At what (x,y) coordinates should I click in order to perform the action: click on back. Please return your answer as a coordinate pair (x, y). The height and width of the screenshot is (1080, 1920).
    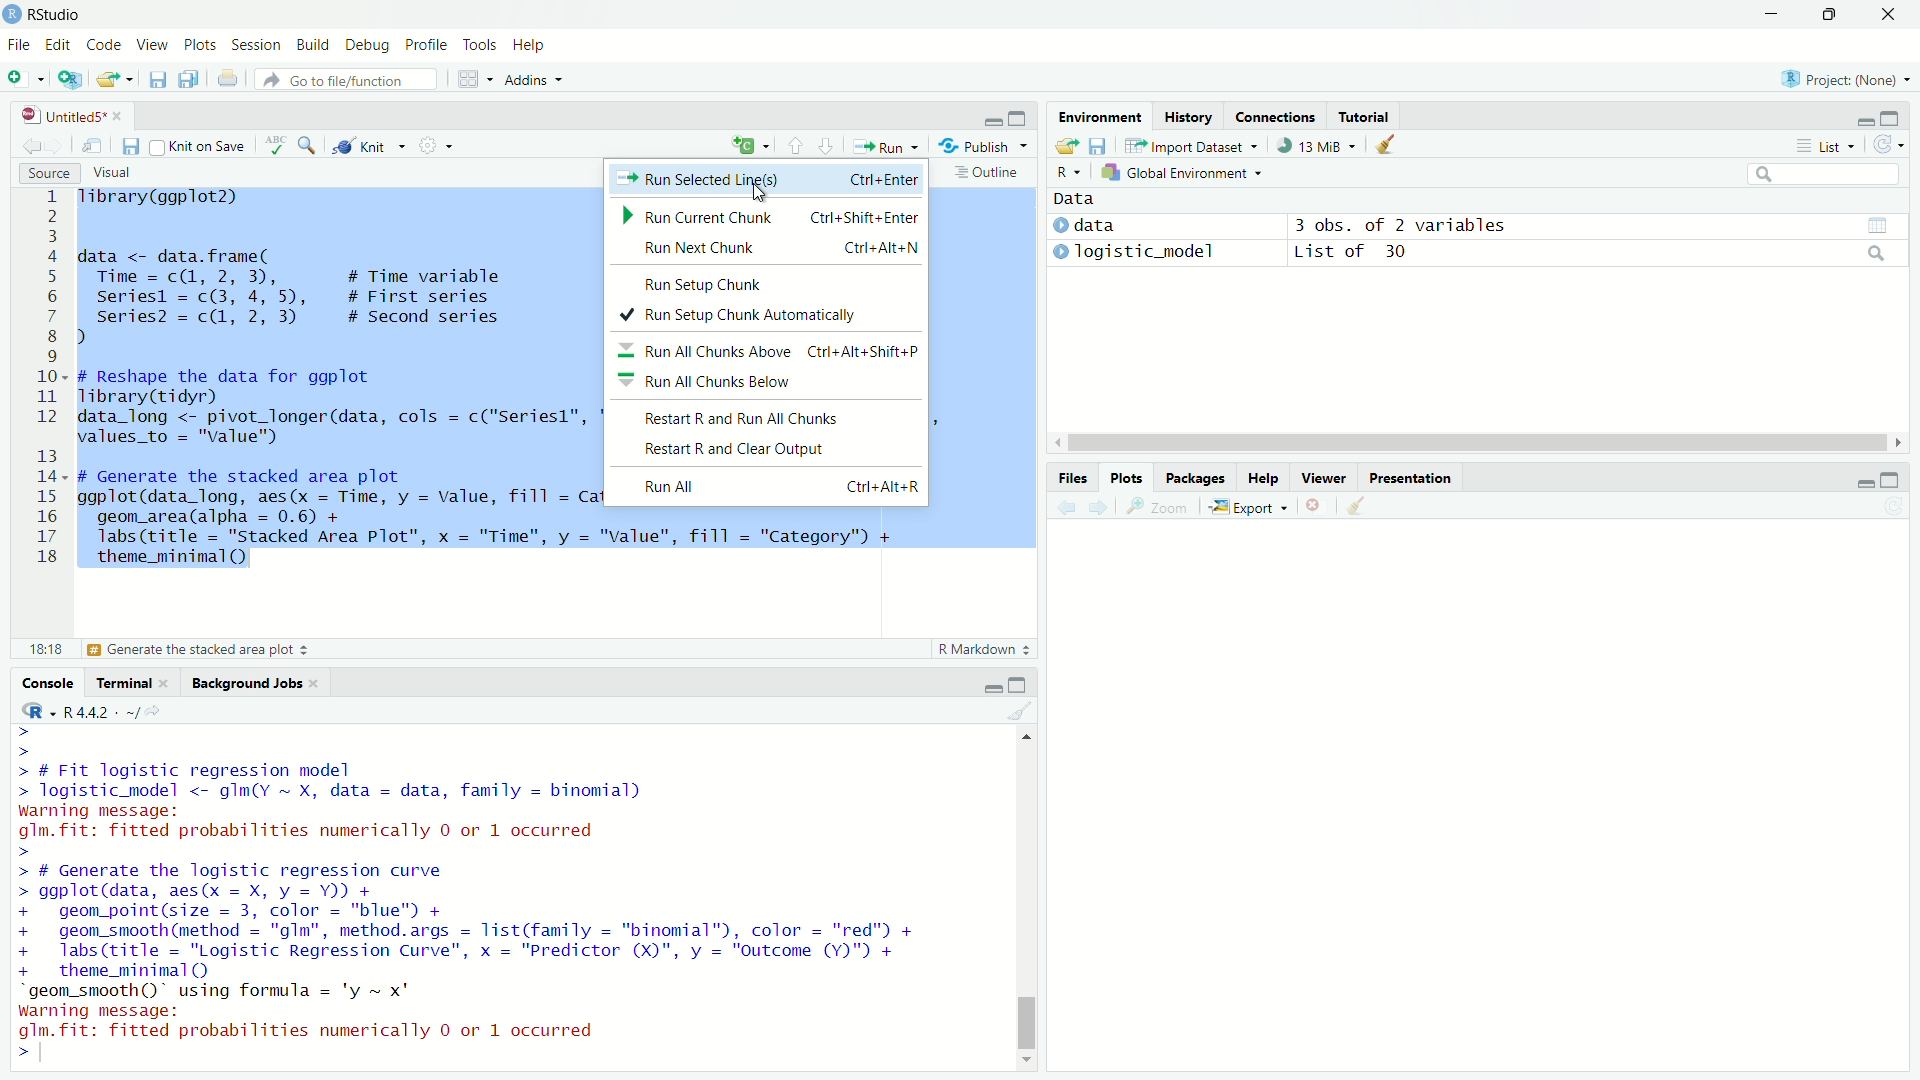
    Looking at the image, I should click on (33, 143).